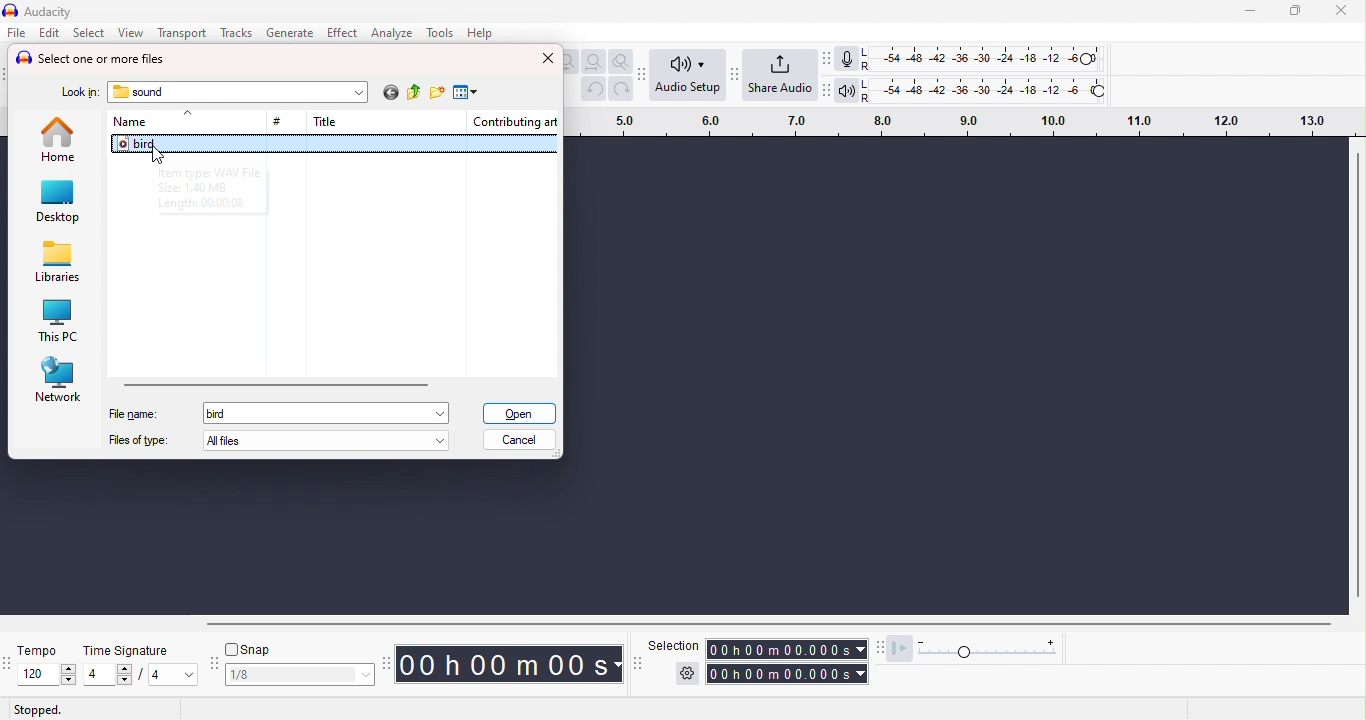  I want to click on tools, so click(441, 33).